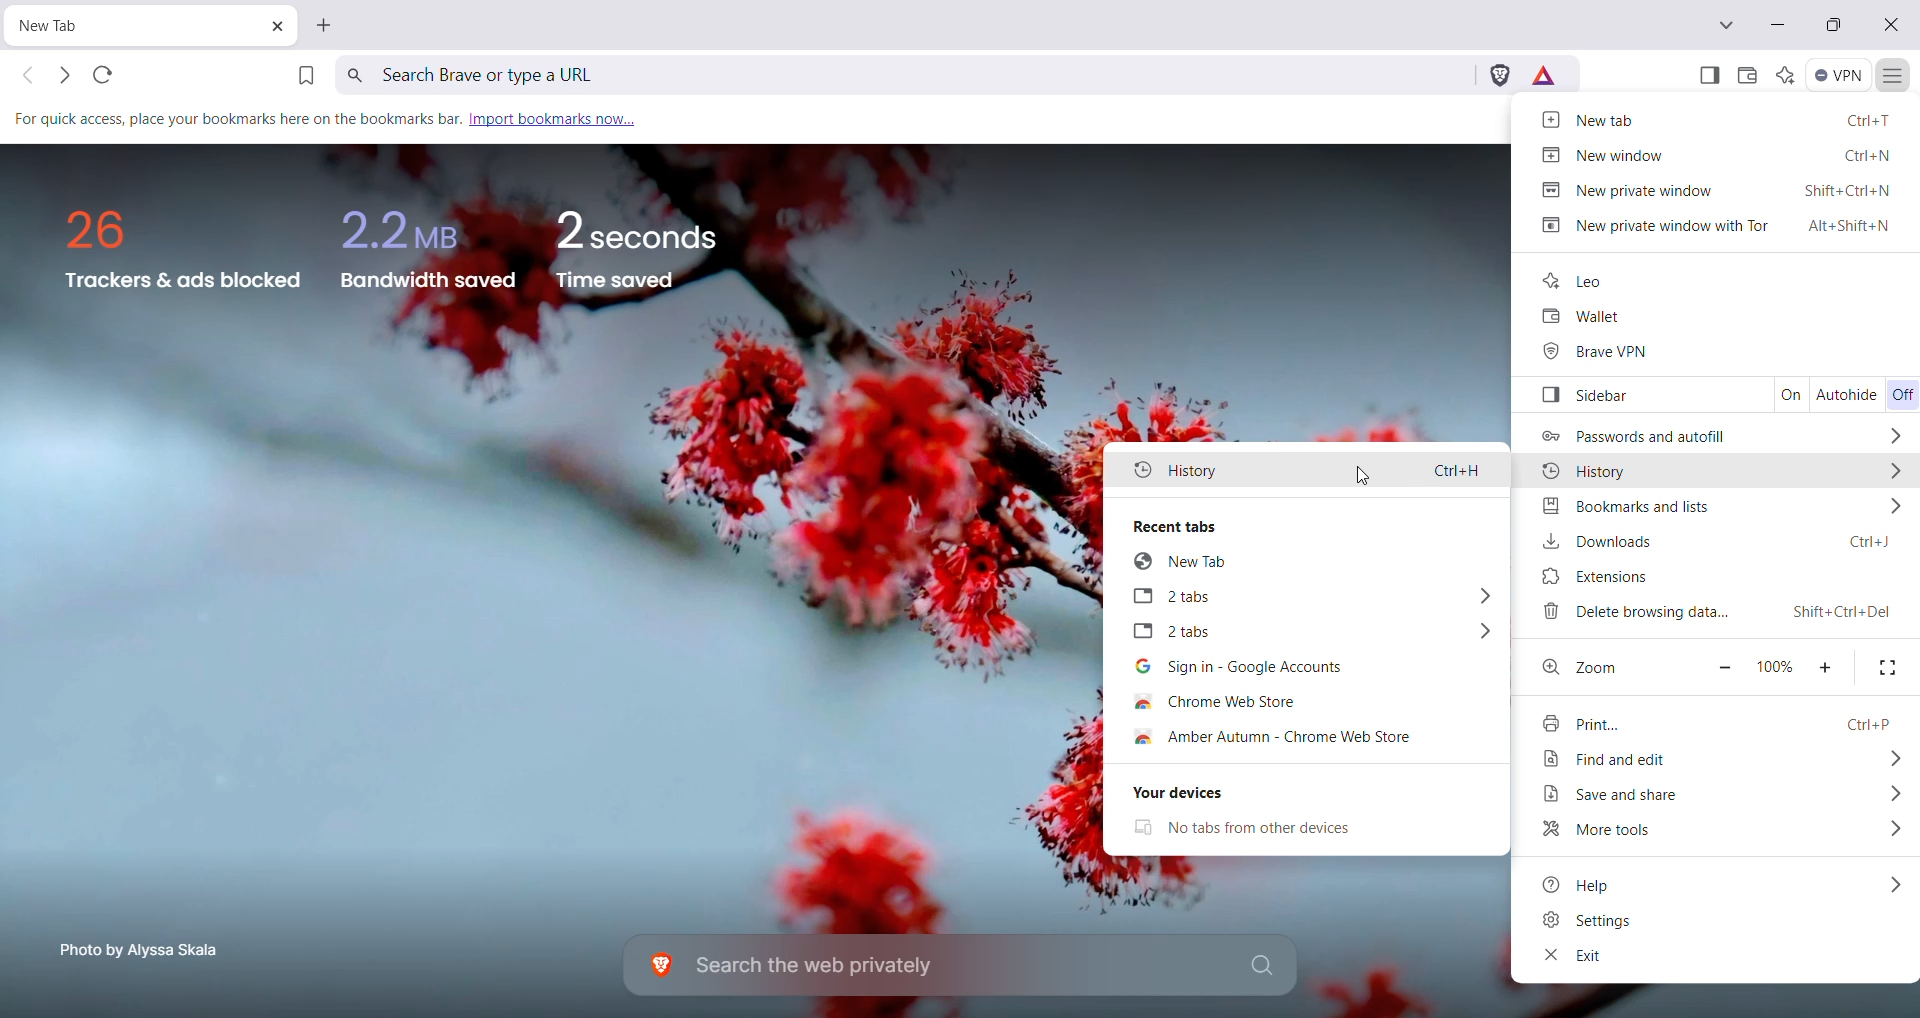  What do you see at coordinates (1579, 281) in the screenshot?
I see `Leo` at bounding box center [1579, 281].